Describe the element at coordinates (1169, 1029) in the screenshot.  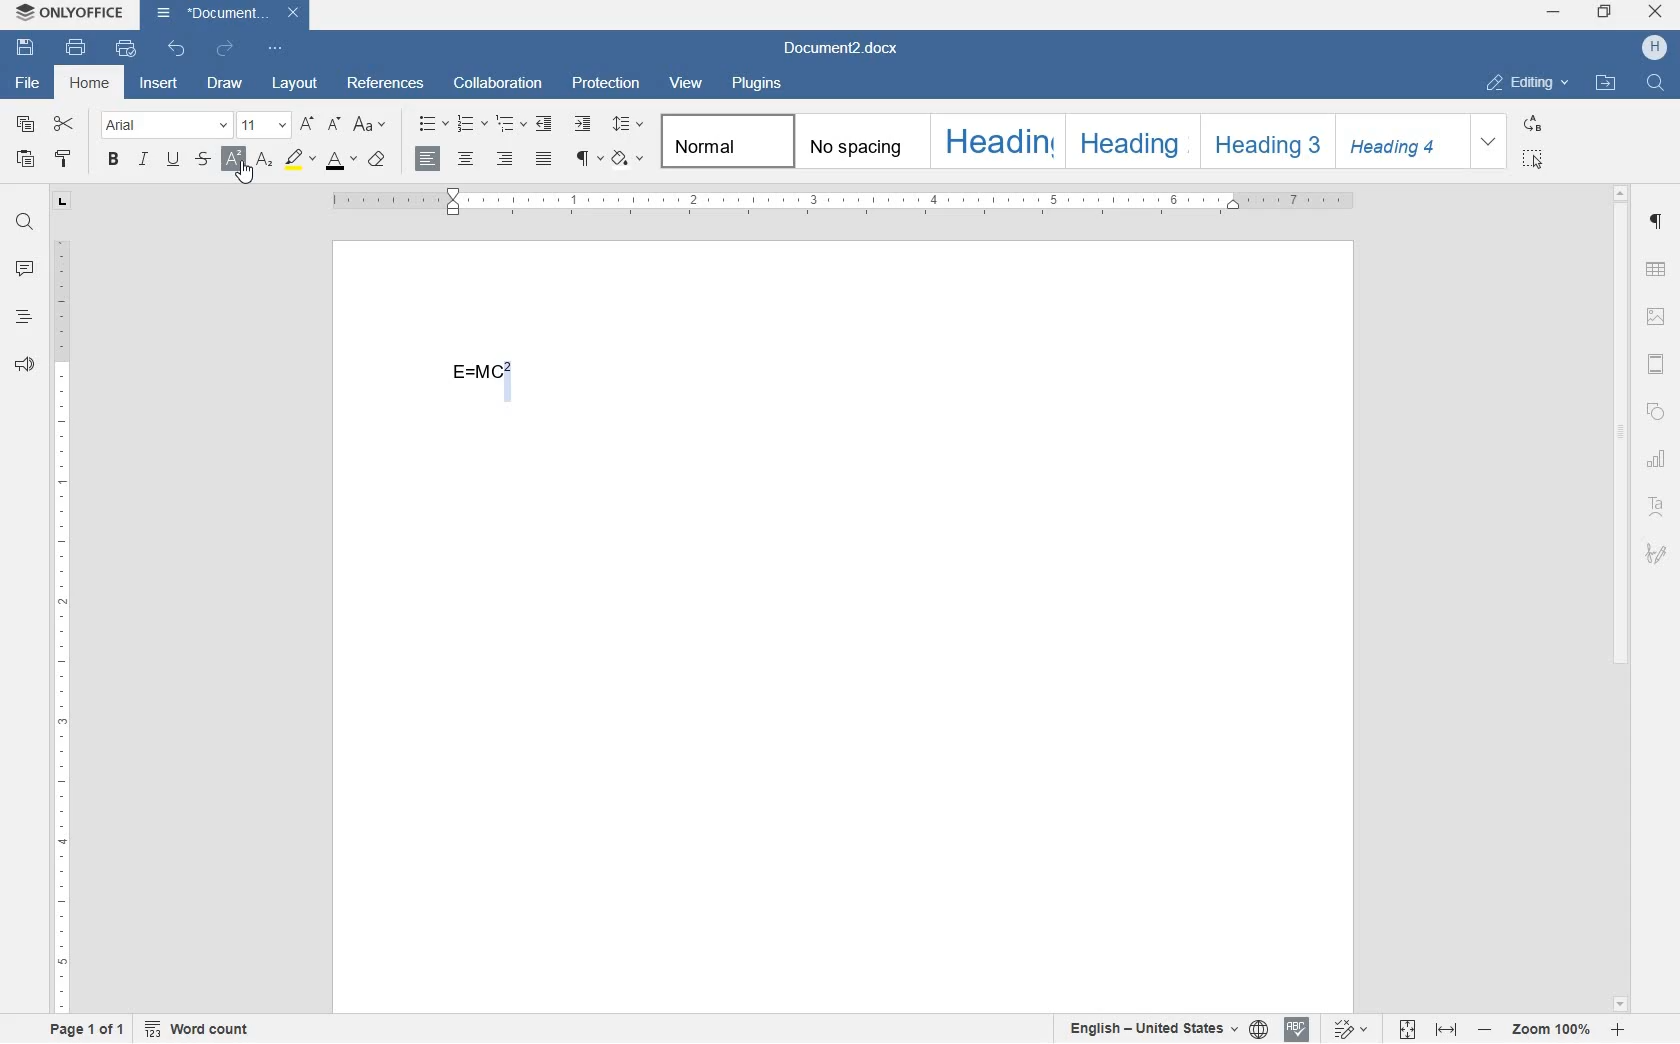
I see `text or document language` at that location.